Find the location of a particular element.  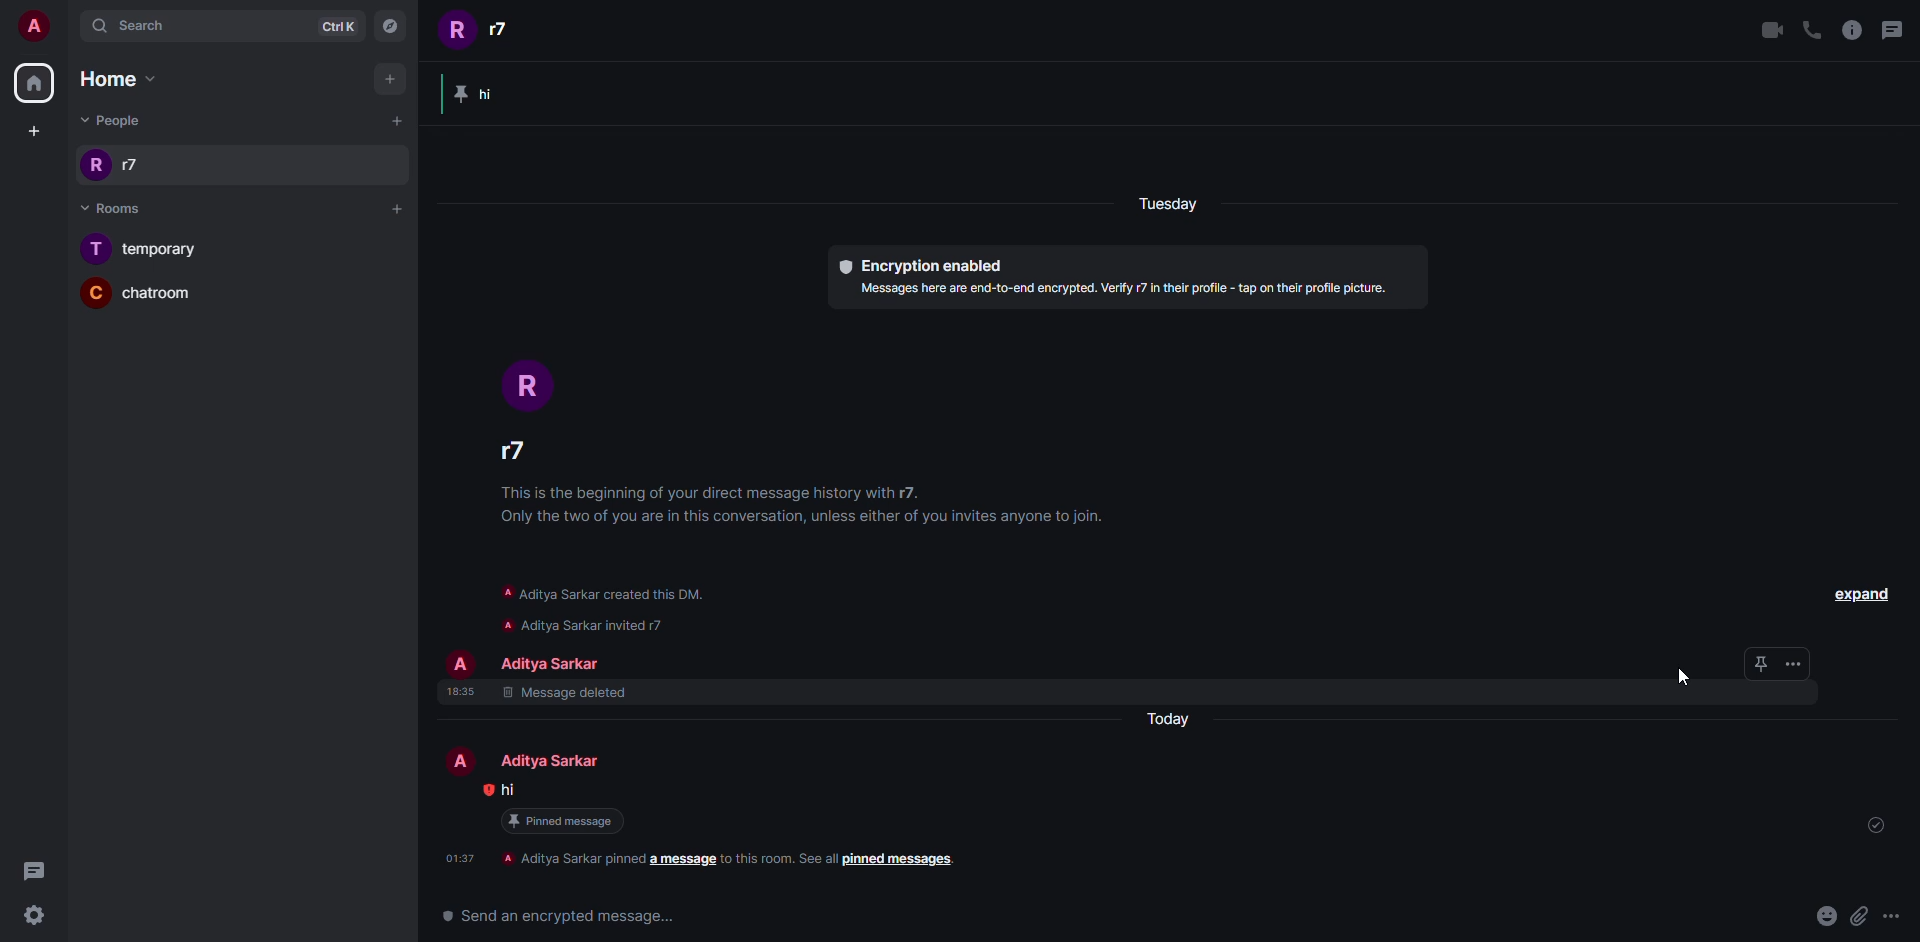

room is located at coordinates (147, 250).